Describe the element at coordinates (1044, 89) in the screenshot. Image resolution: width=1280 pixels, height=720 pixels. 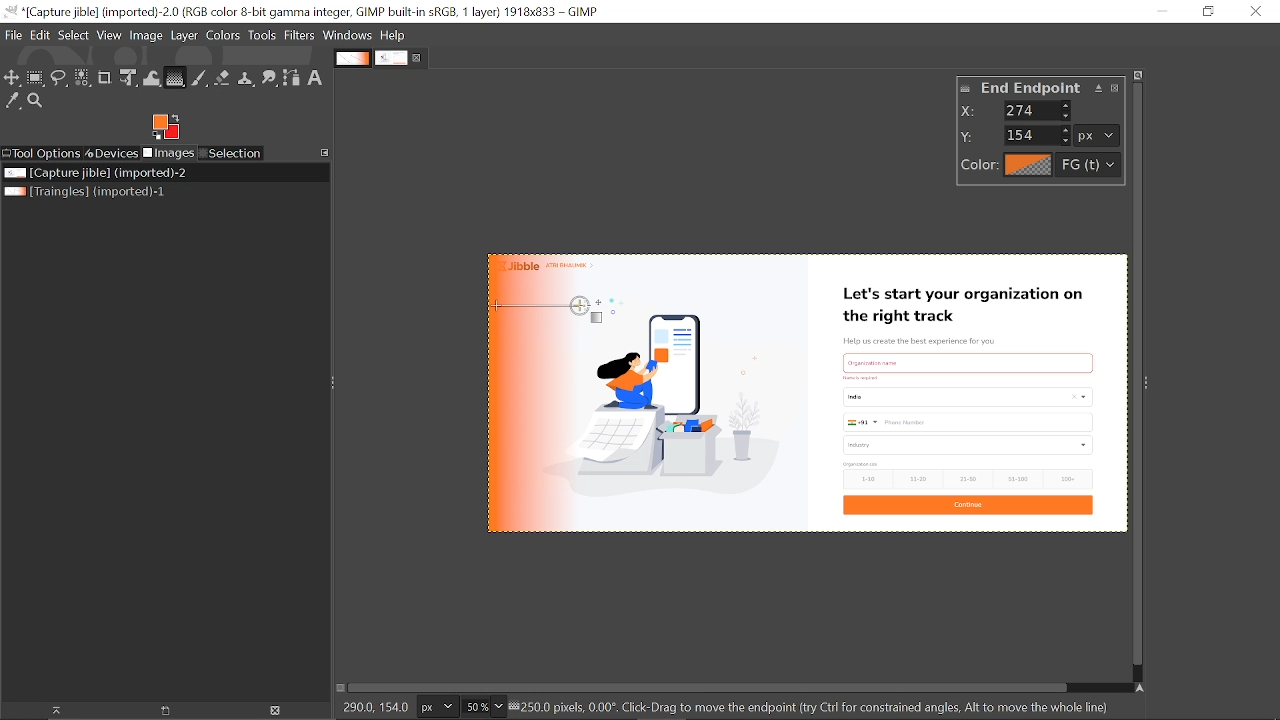
I see `end point` at that location.